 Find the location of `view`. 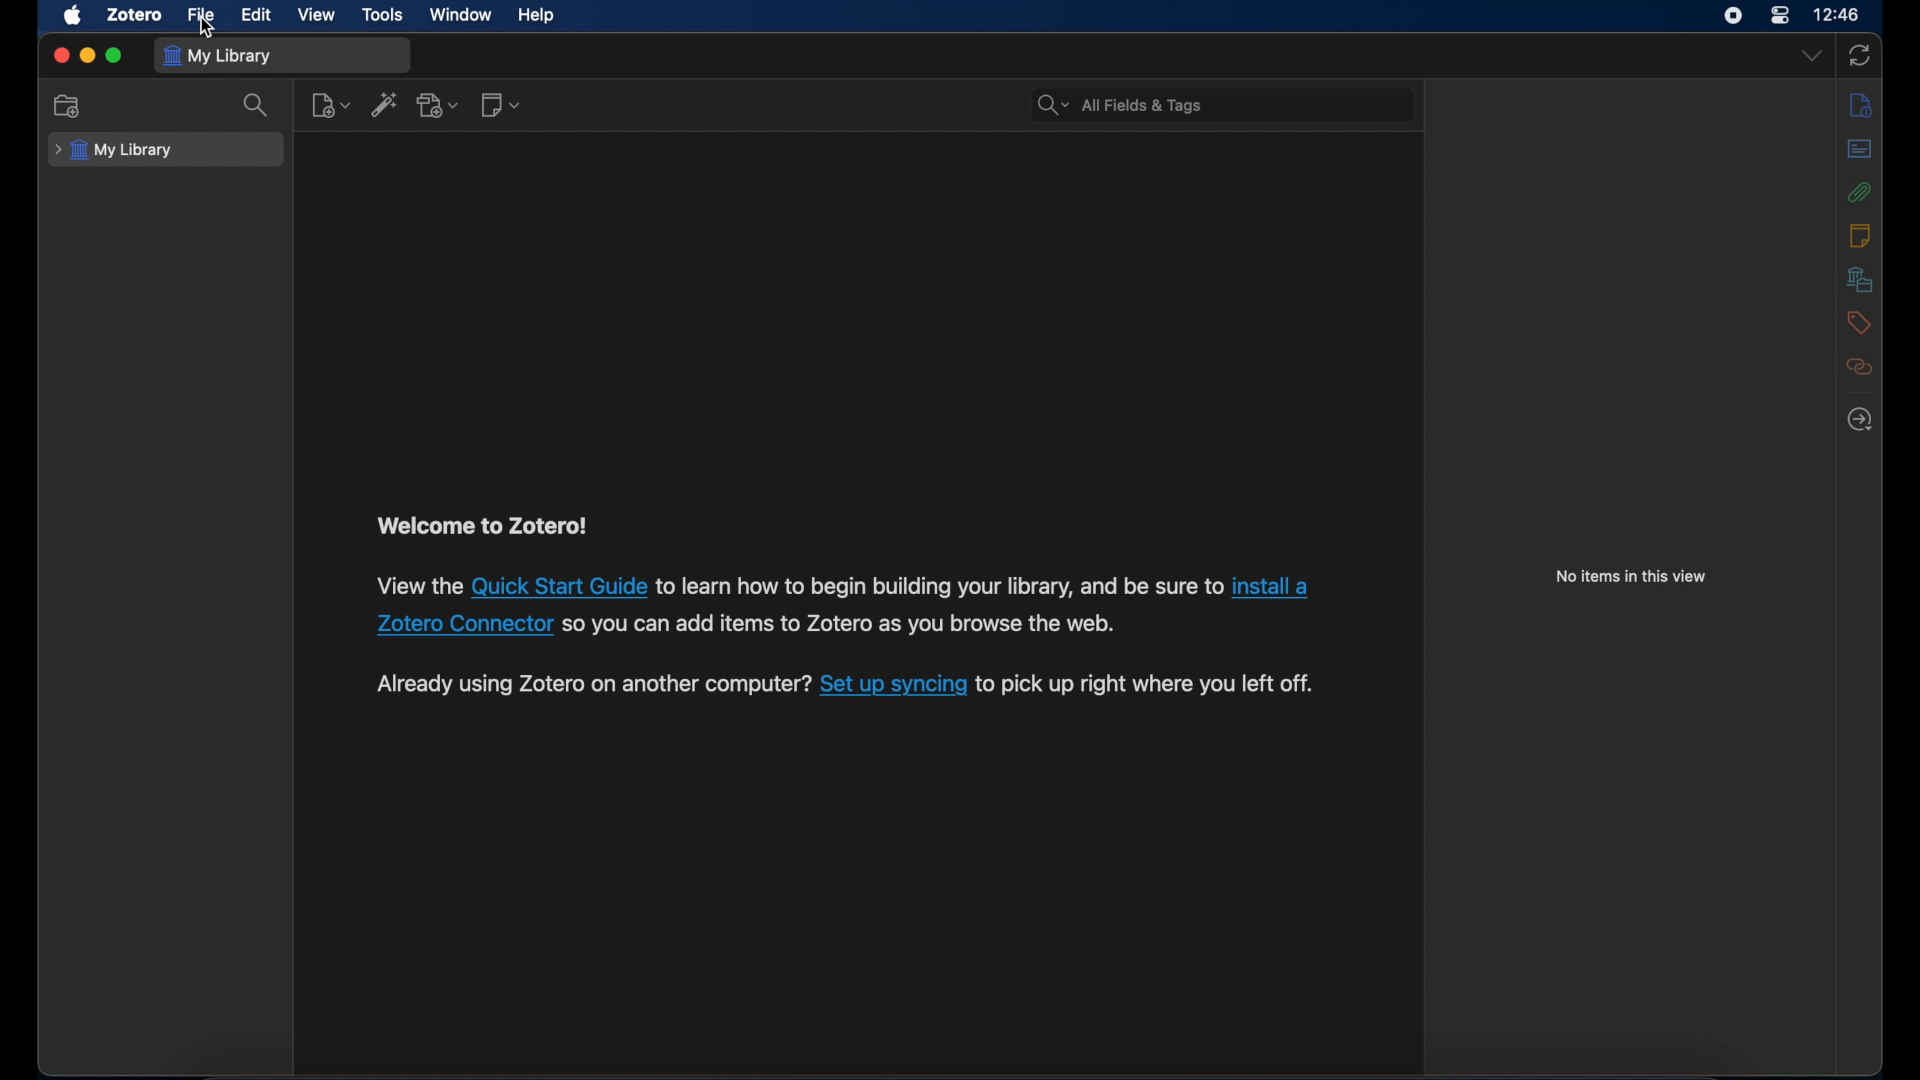

view is located at coordinates (316, 16).